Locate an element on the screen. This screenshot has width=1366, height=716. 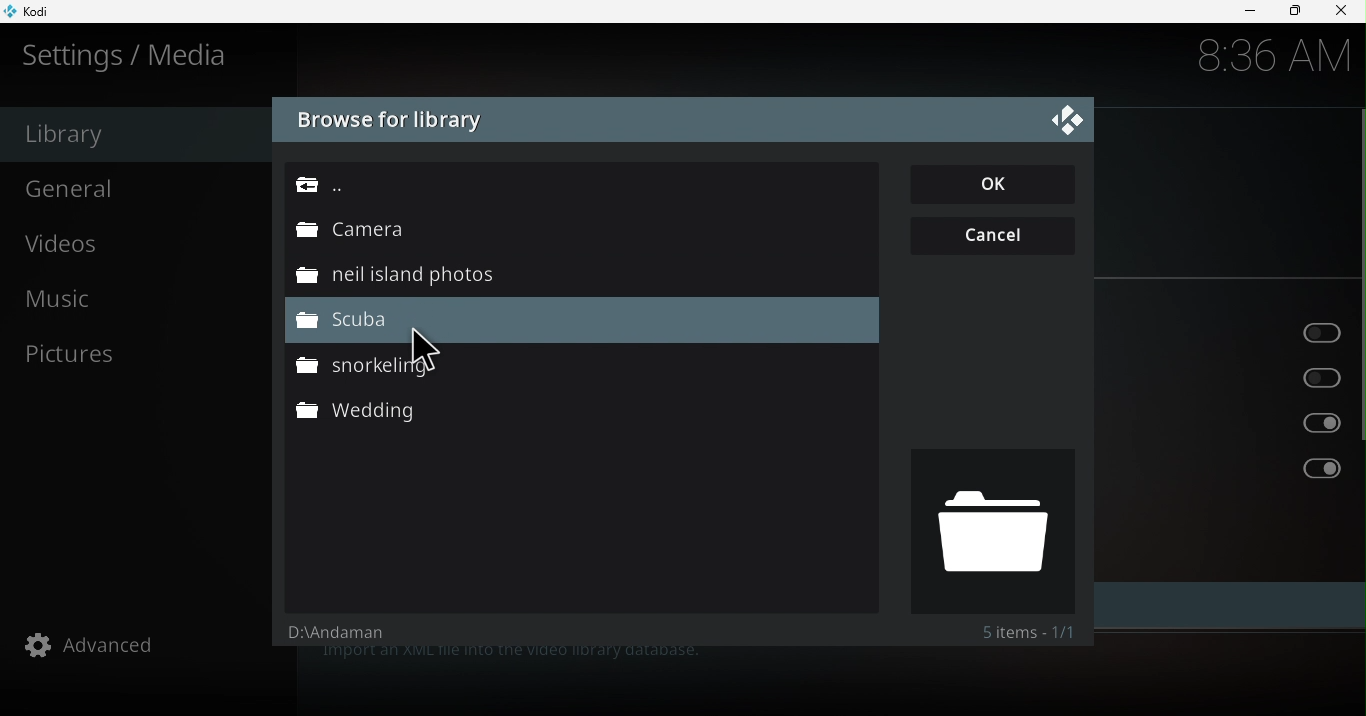
preview is located at coordinates (990, 530).